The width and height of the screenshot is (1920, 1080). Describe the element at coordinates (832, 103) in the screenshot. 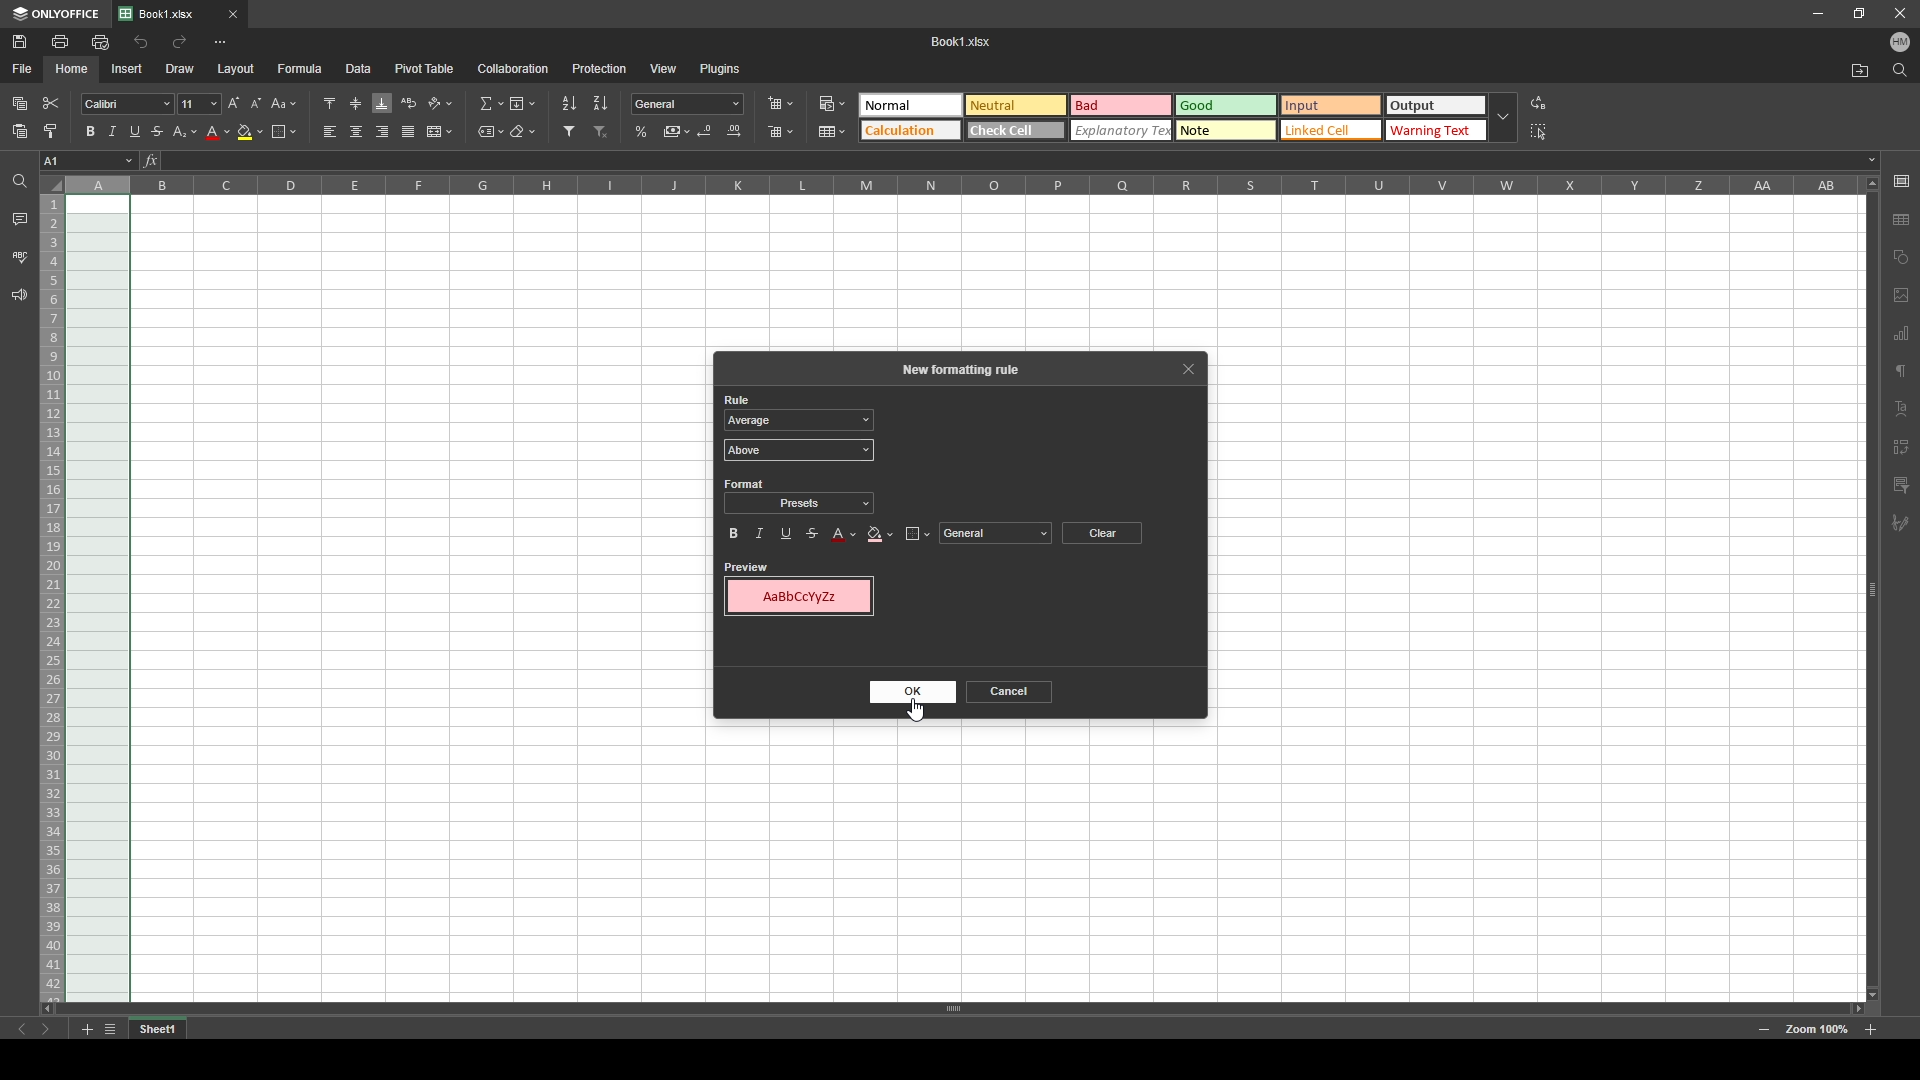

I see `conditional formatting` at that location.